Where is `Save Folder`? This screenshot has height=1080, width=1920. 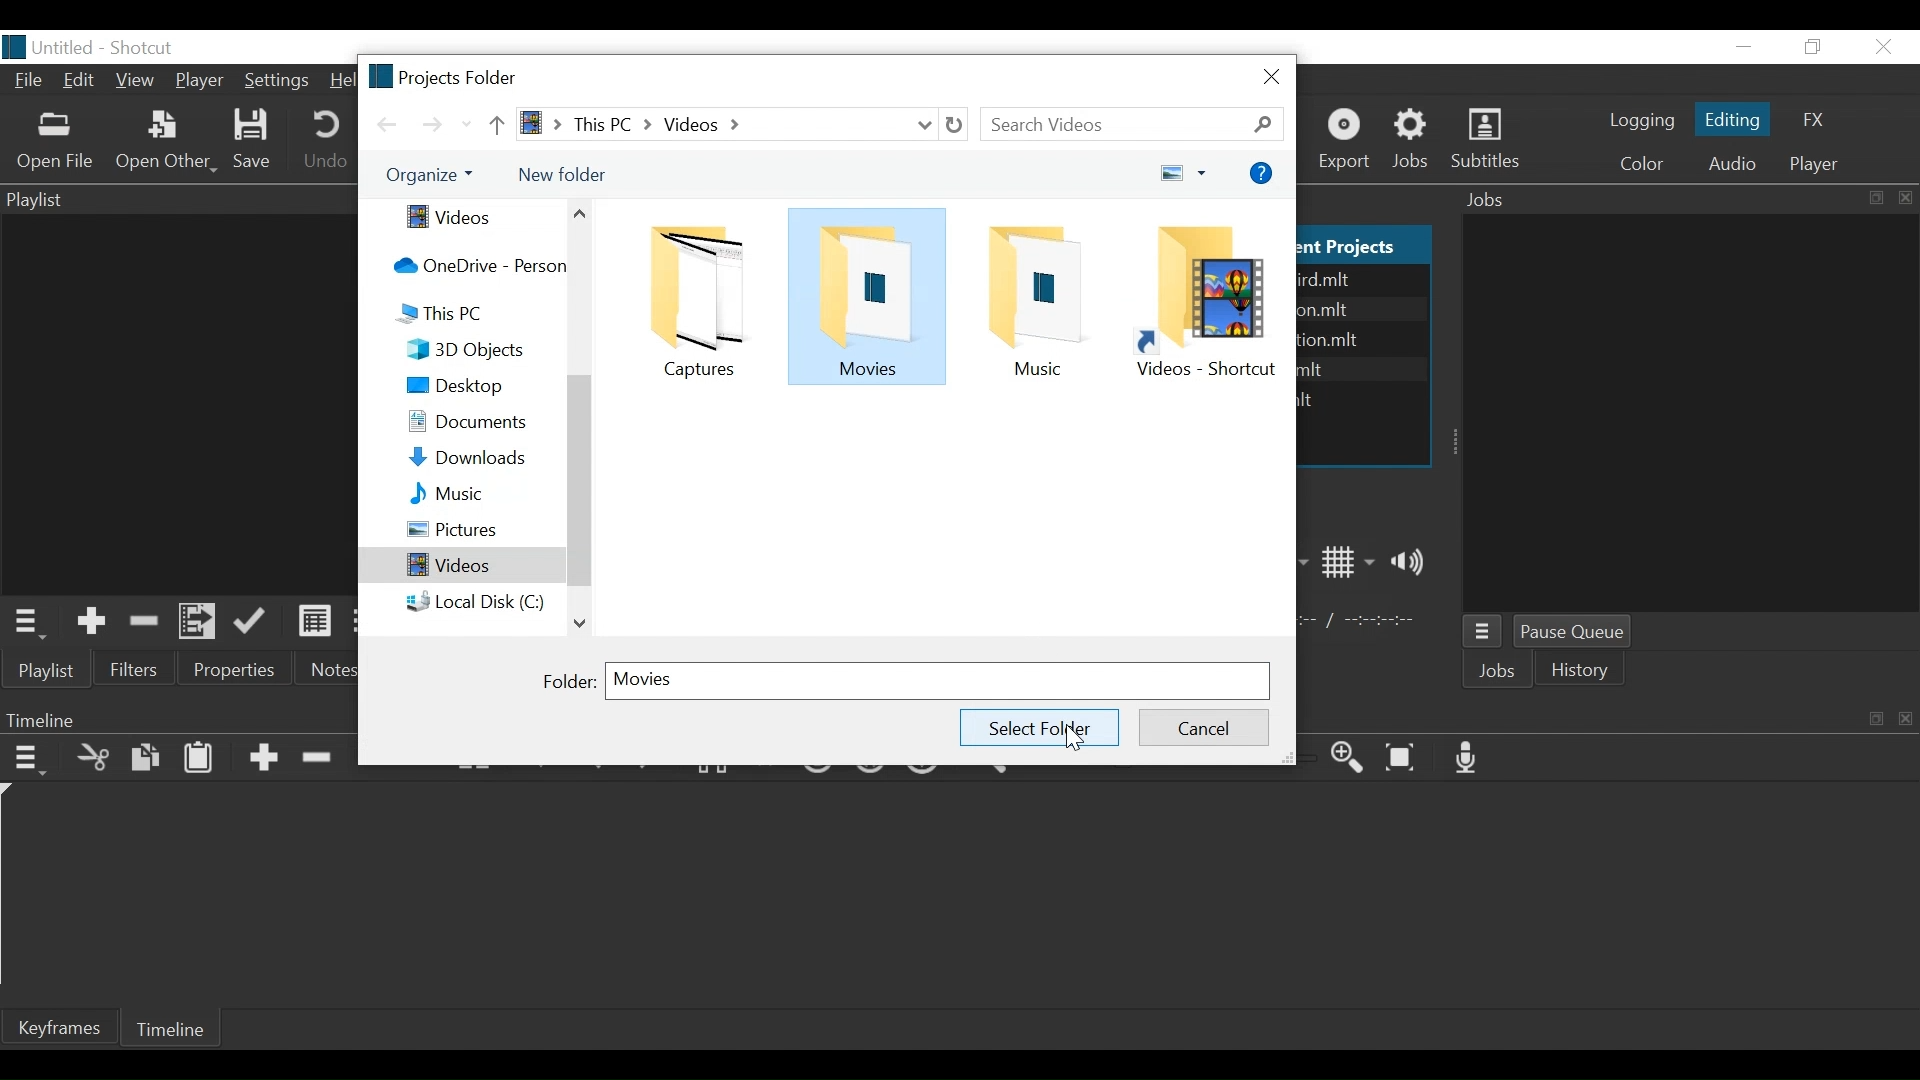
Save Folder is located at coordinates (1040, 727).